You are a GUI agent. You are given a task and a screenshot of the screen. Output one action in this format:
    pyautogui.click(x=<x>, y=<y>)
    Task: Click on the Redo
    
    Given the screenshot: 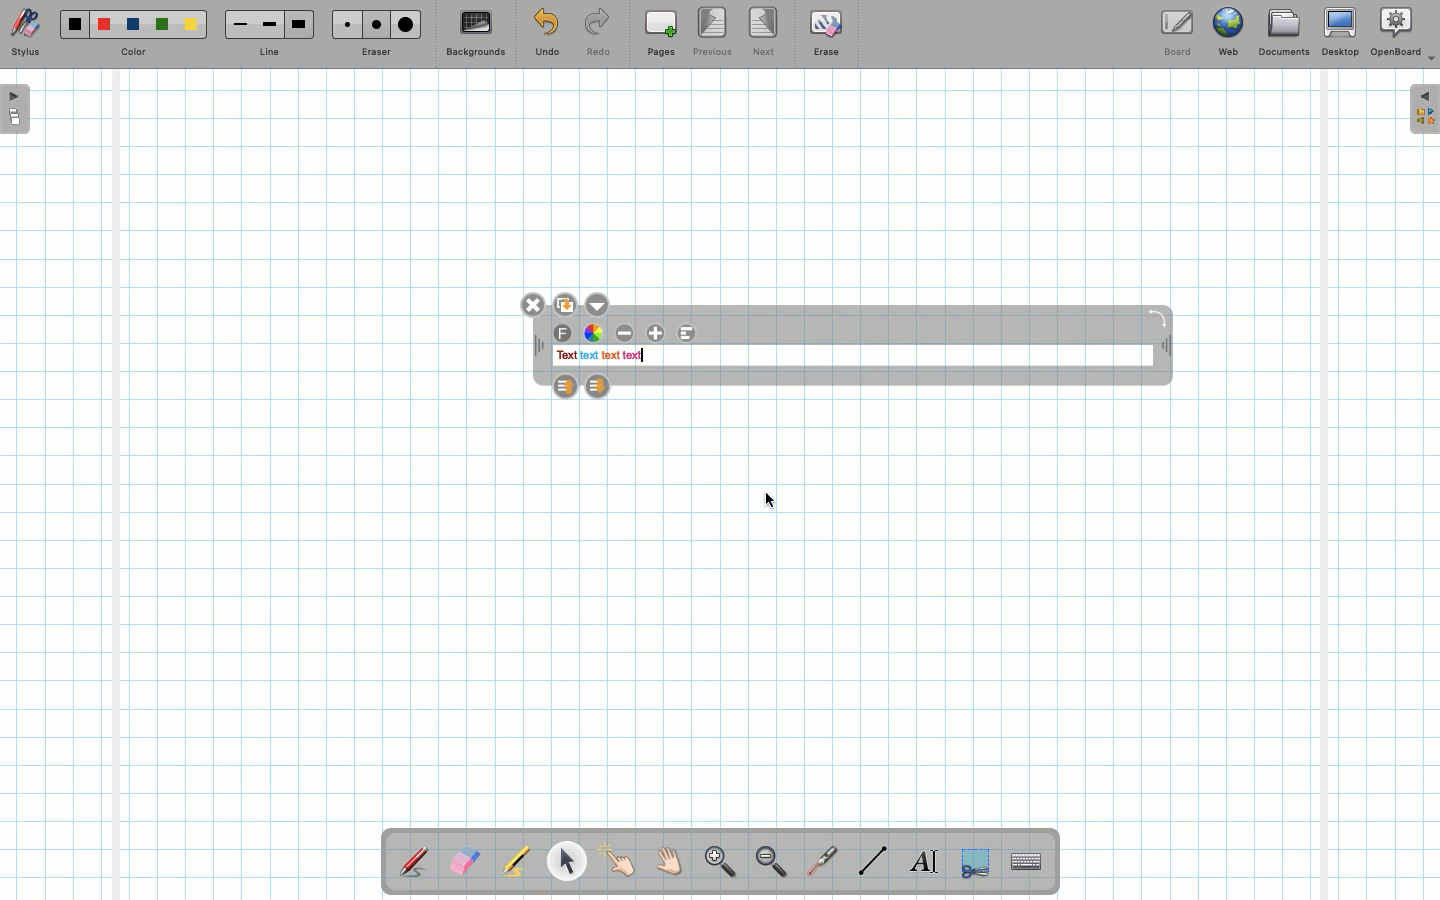 What is the action you would take?
    pyautogui.click(x=598, y=36)
    